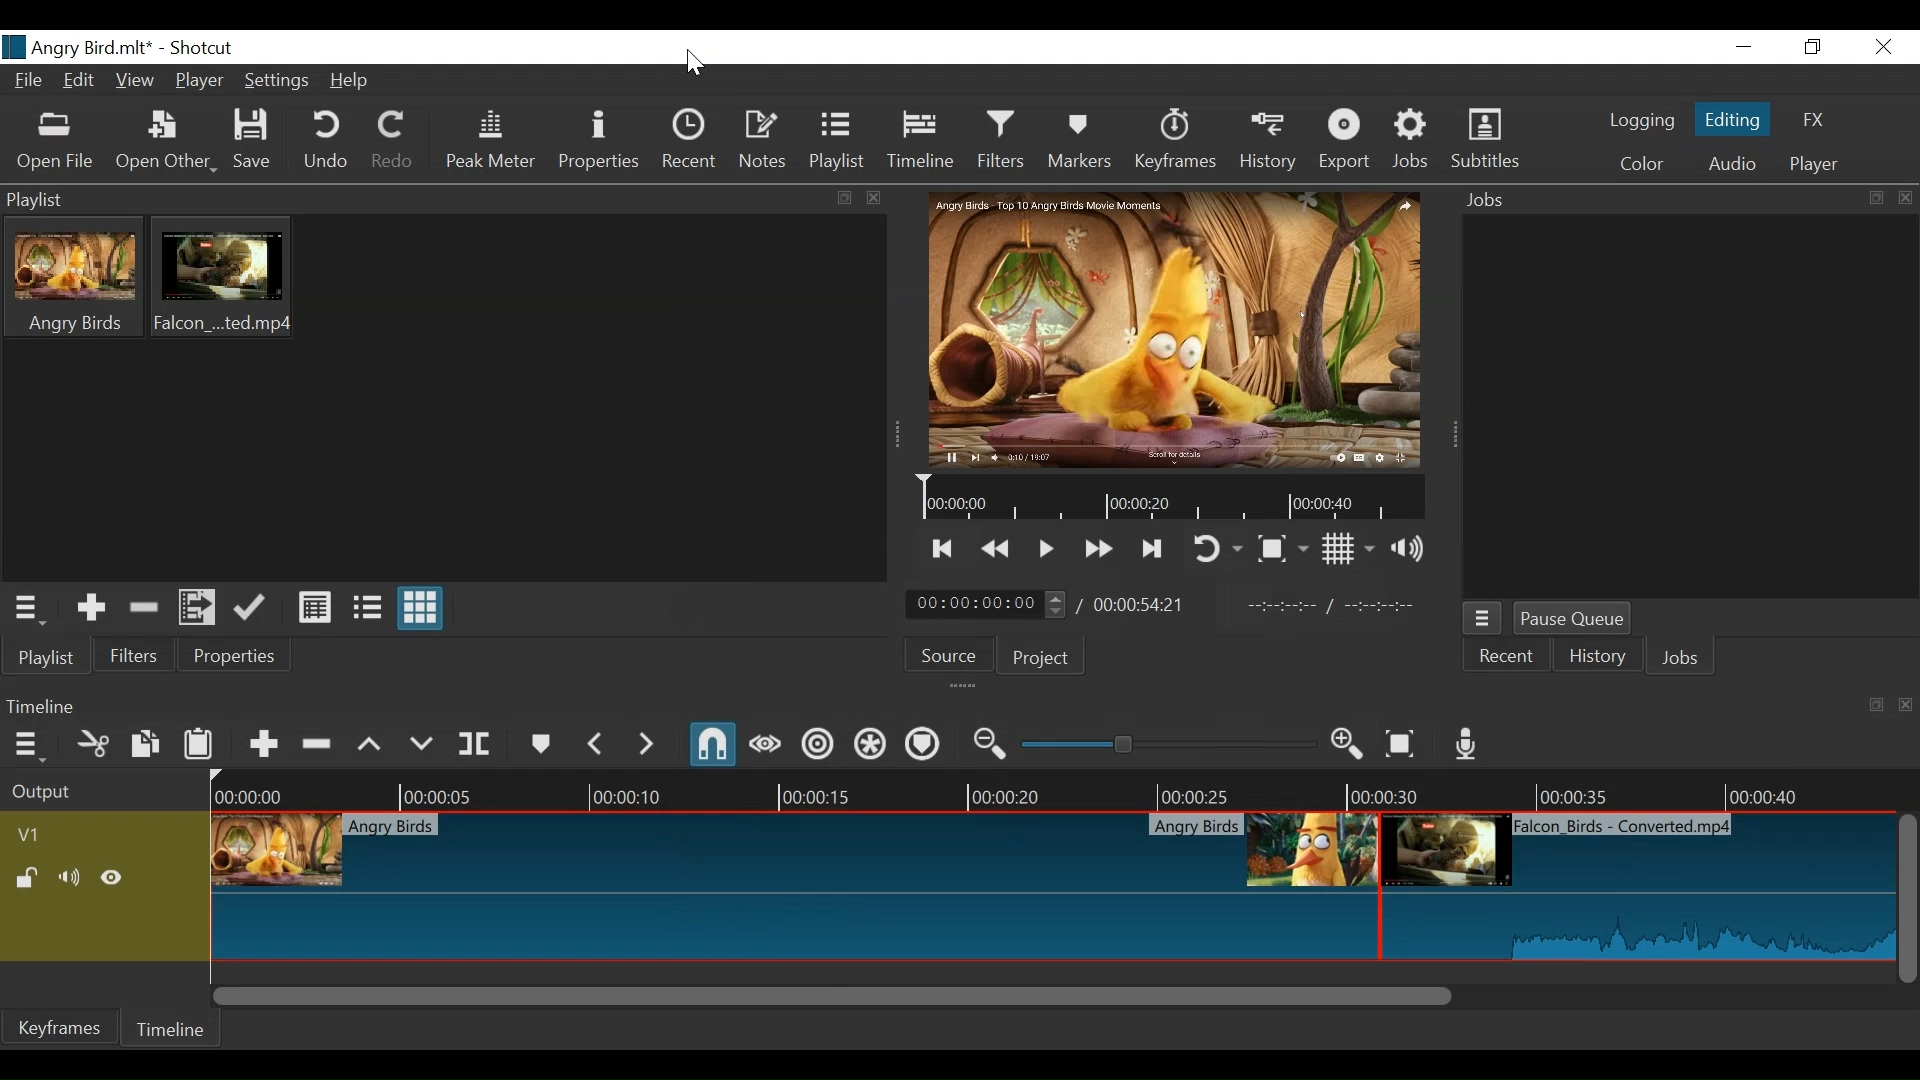 The image size is (1920, 1080). Describe the element at coordinates (488, 142) in the screenshot. I see `Peak Meter` at that location.